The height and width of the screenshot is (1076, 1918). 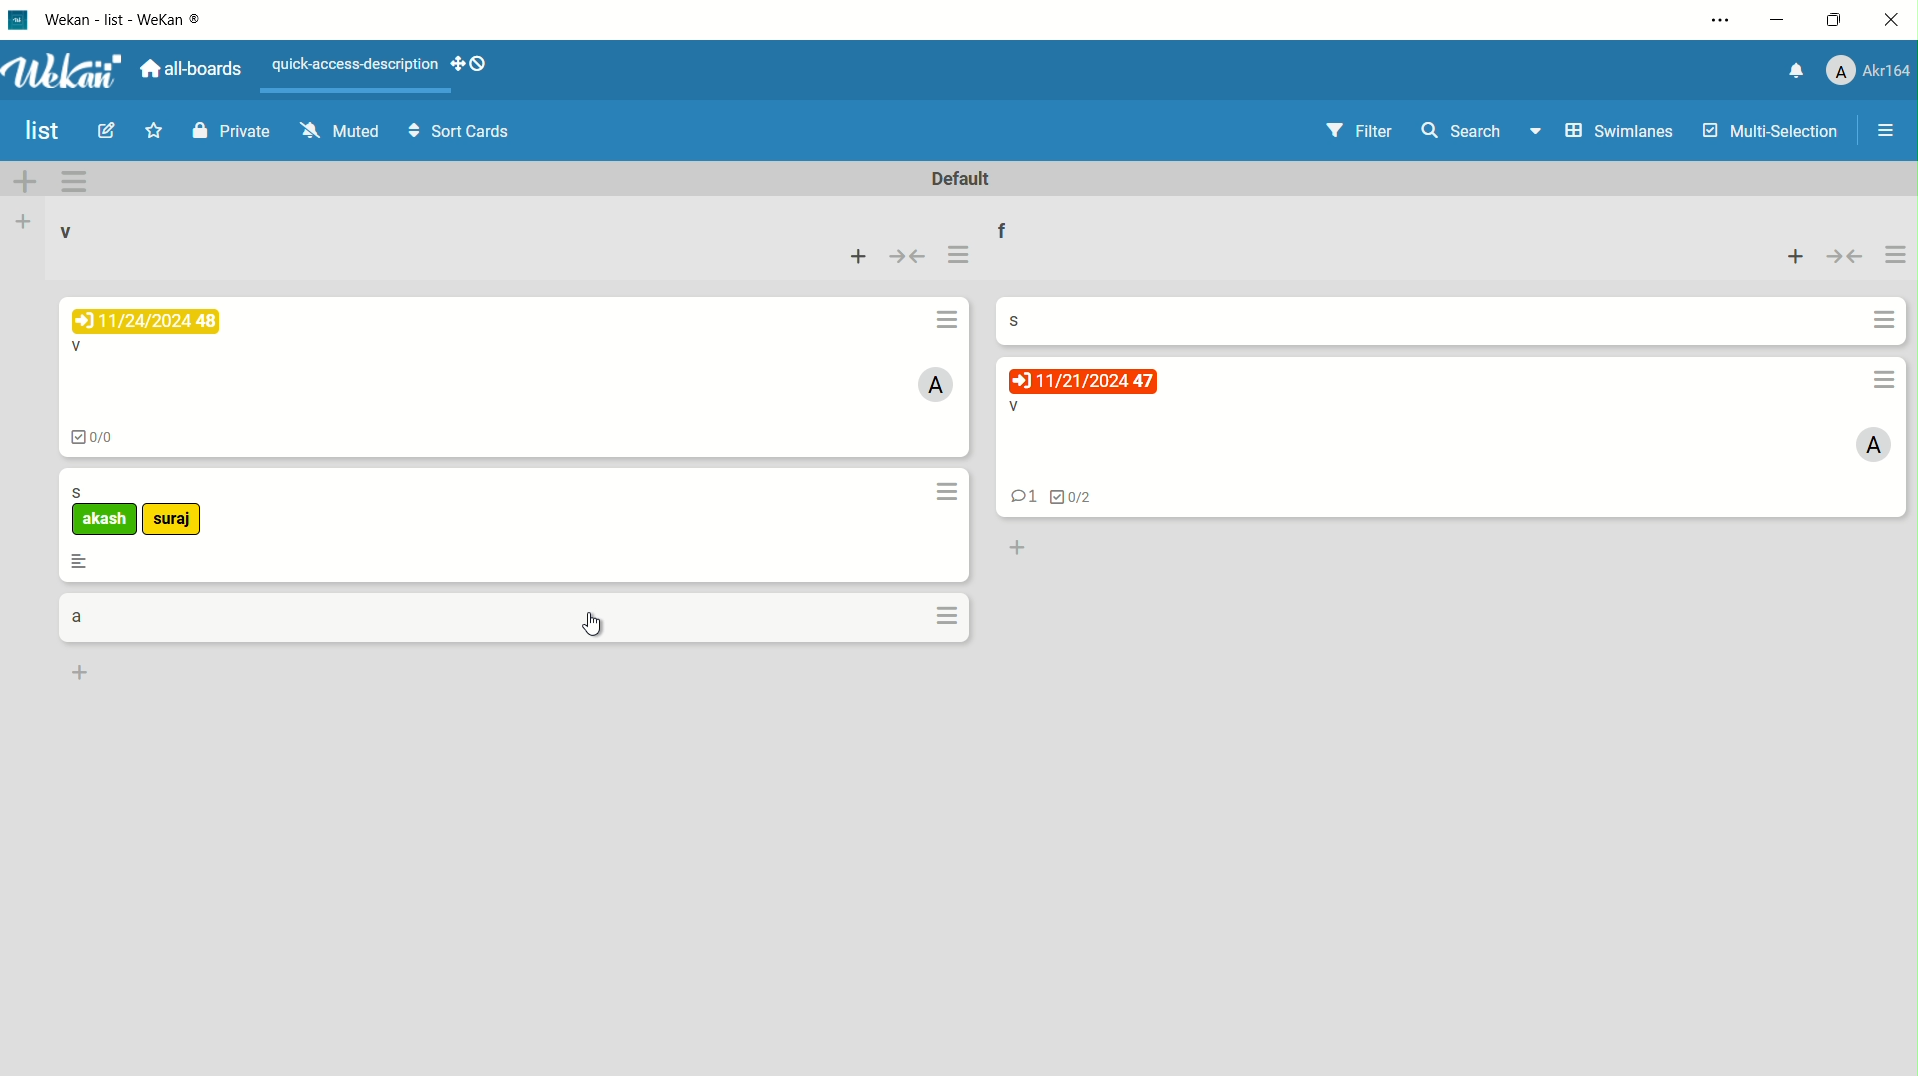 I want to click on swimlane actions, so click(x=79, y=181).